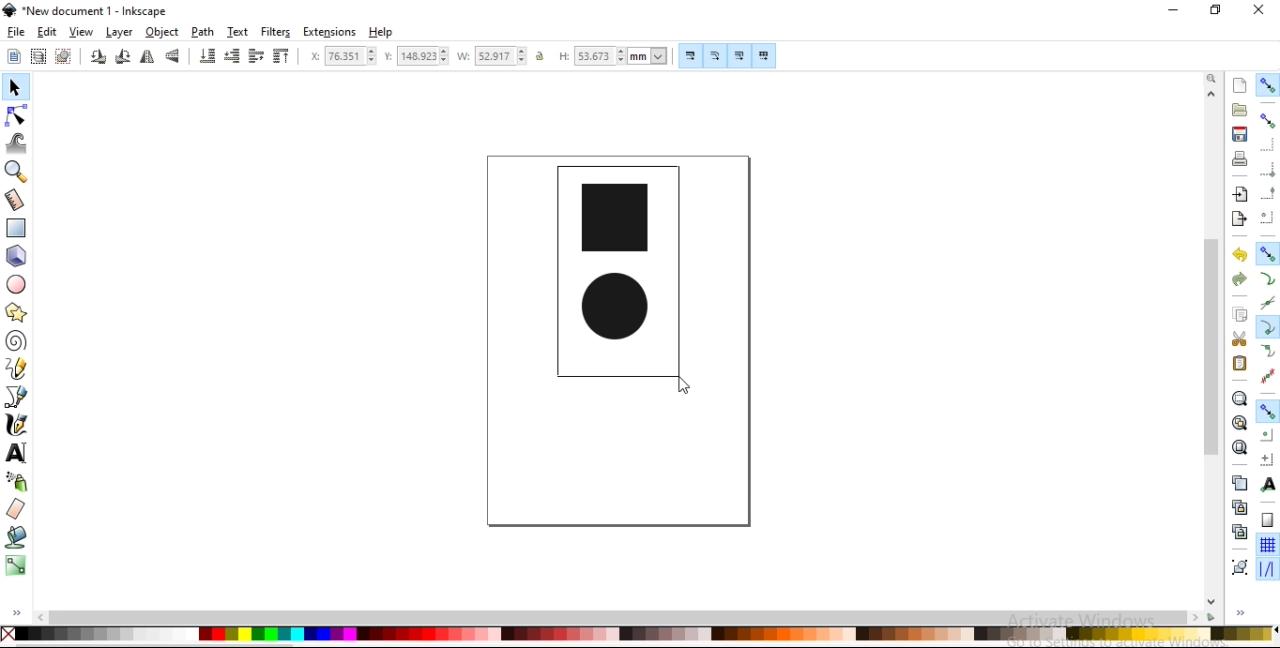 The image size is (1280, 648). What do you see at coordinates (1268, 194) in the screenshot?
I see `snap midpoints of bounding box edges` at bounding box center [1268, 194].